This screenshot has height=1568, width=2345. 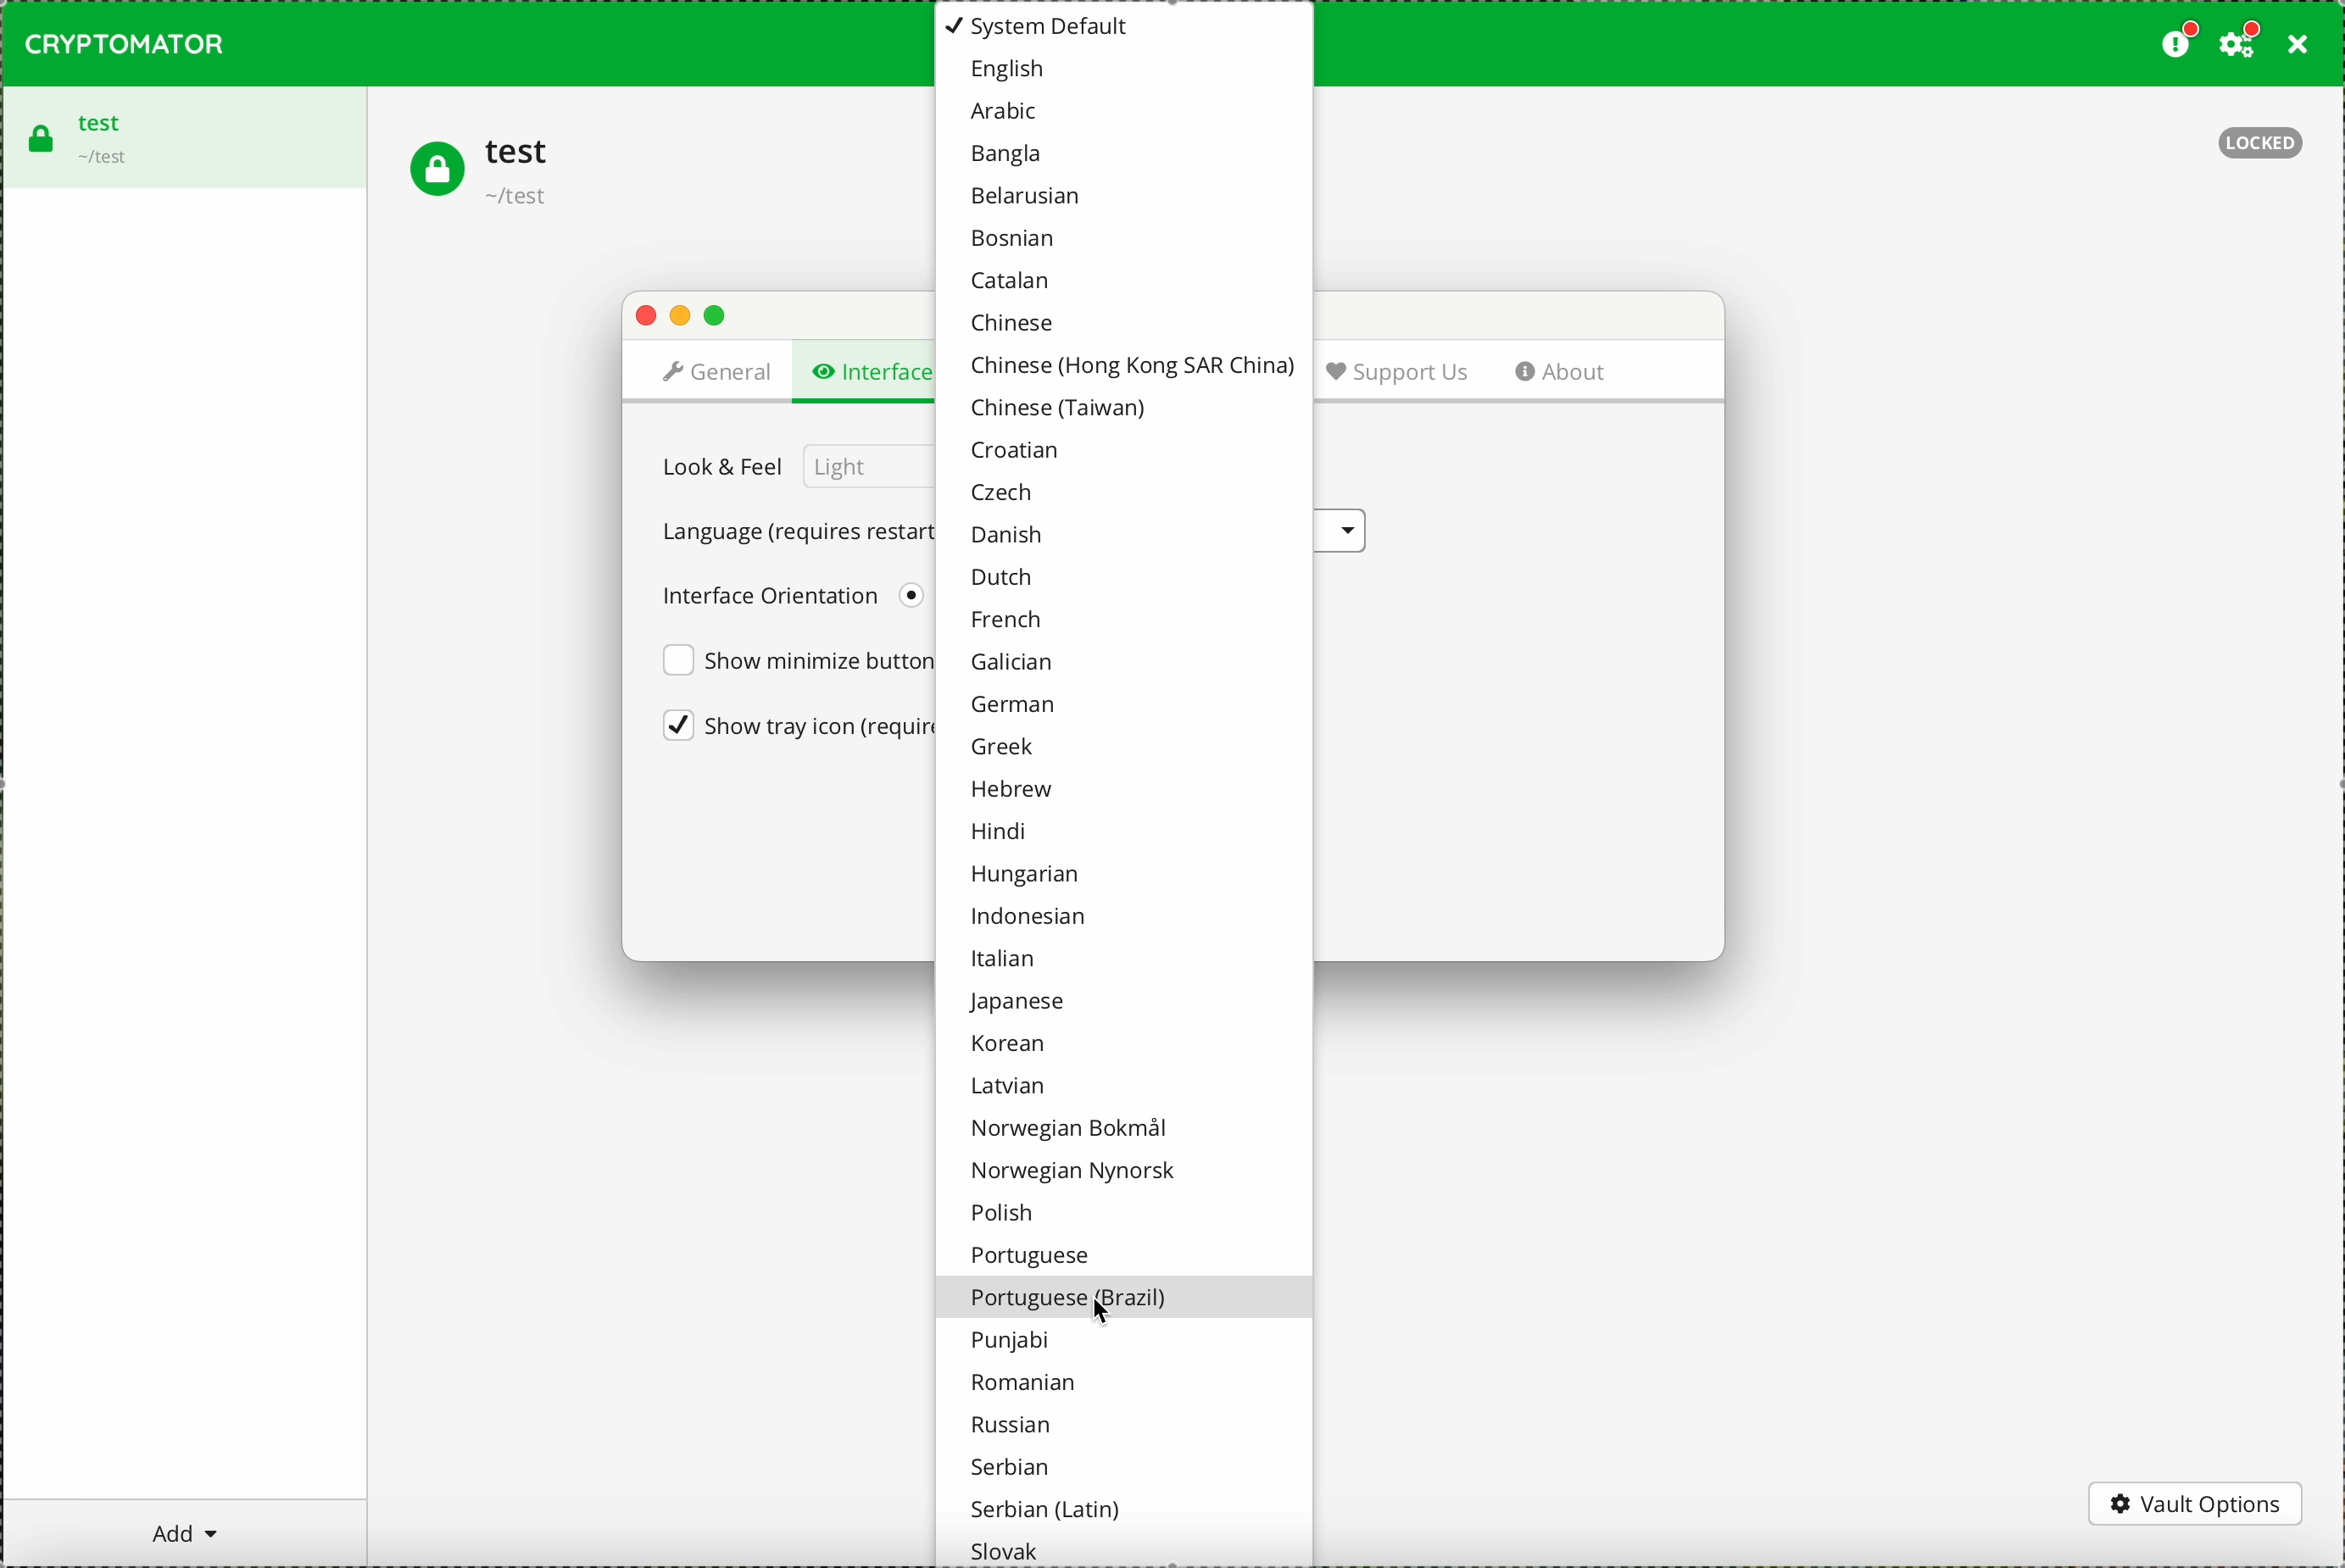 What do you see at coordinates (1565, 372) in the screenshot?
I see `about` at bounding box center [1565, 372].